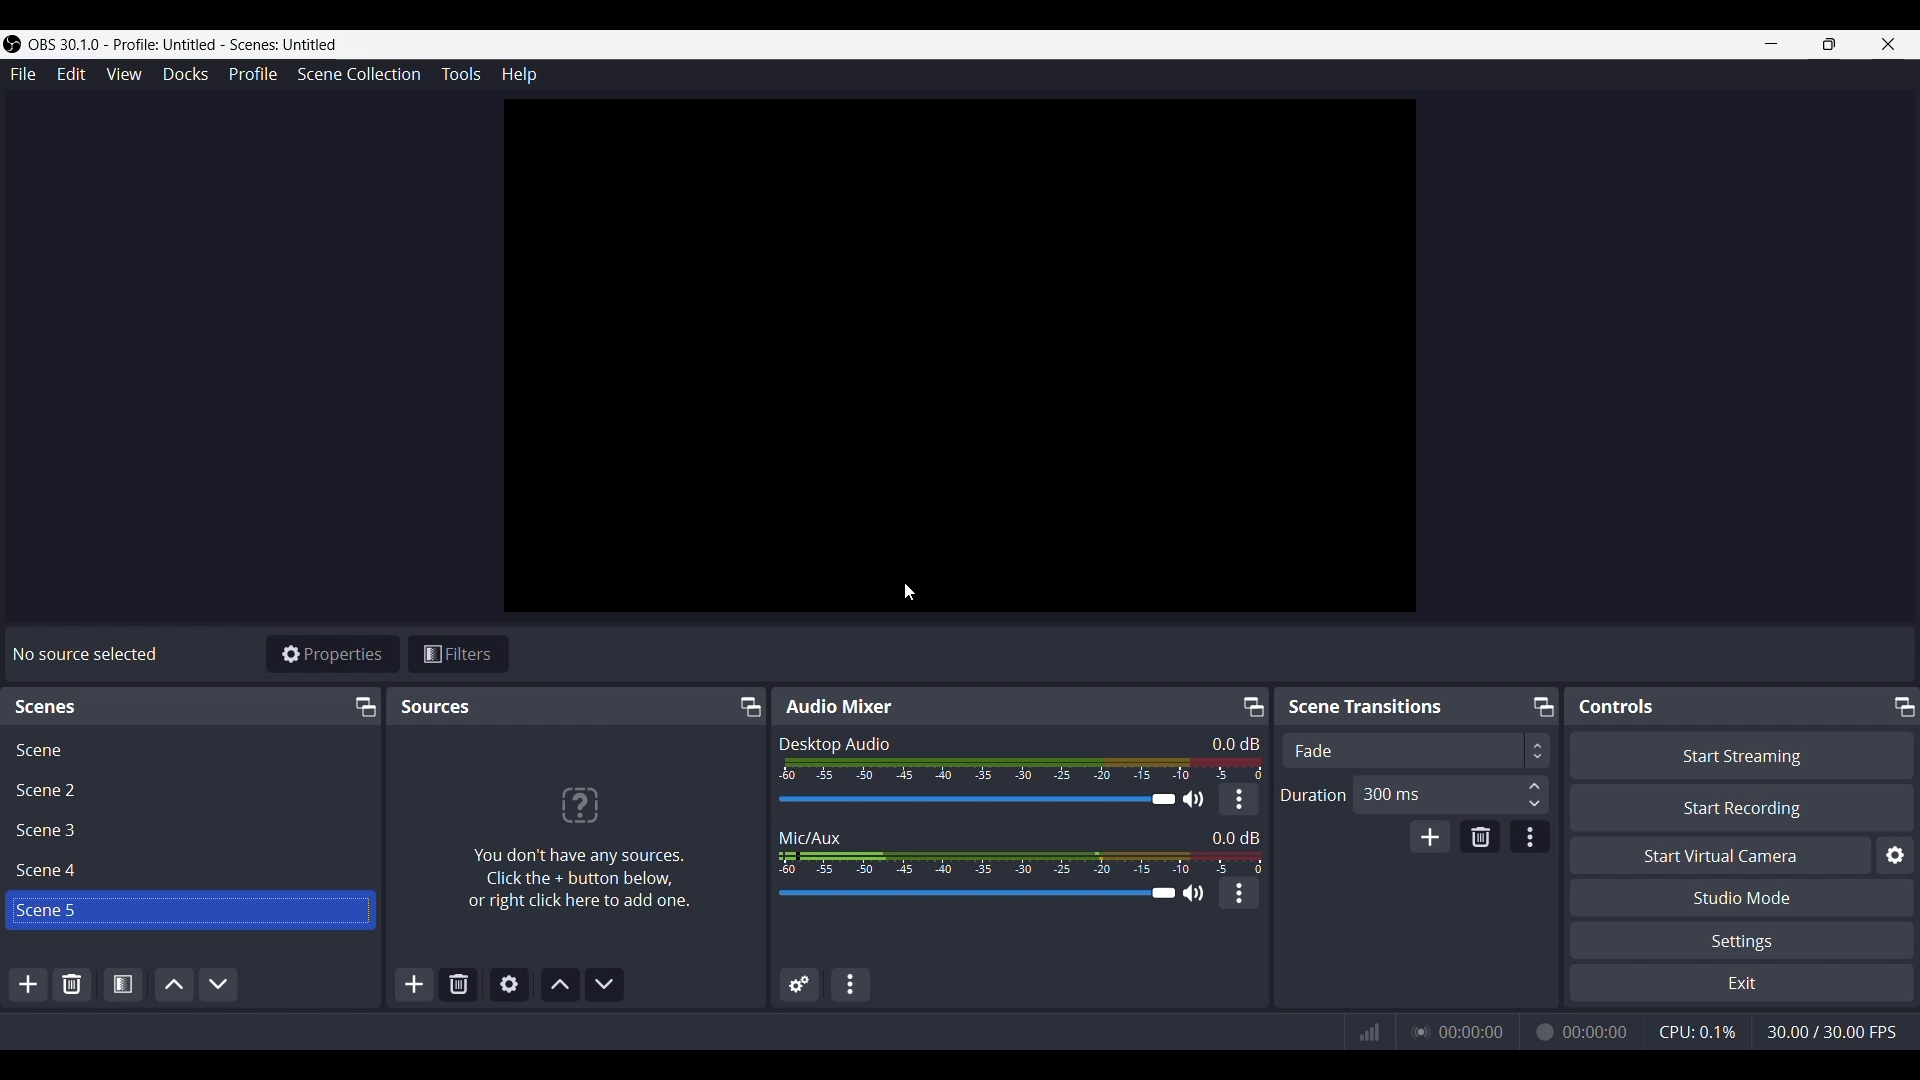 The width and height of the screenshot is (1920, 1080). Describe the element at coordinates (961, 356) in the screenshot. I see `File Preview` at that location.